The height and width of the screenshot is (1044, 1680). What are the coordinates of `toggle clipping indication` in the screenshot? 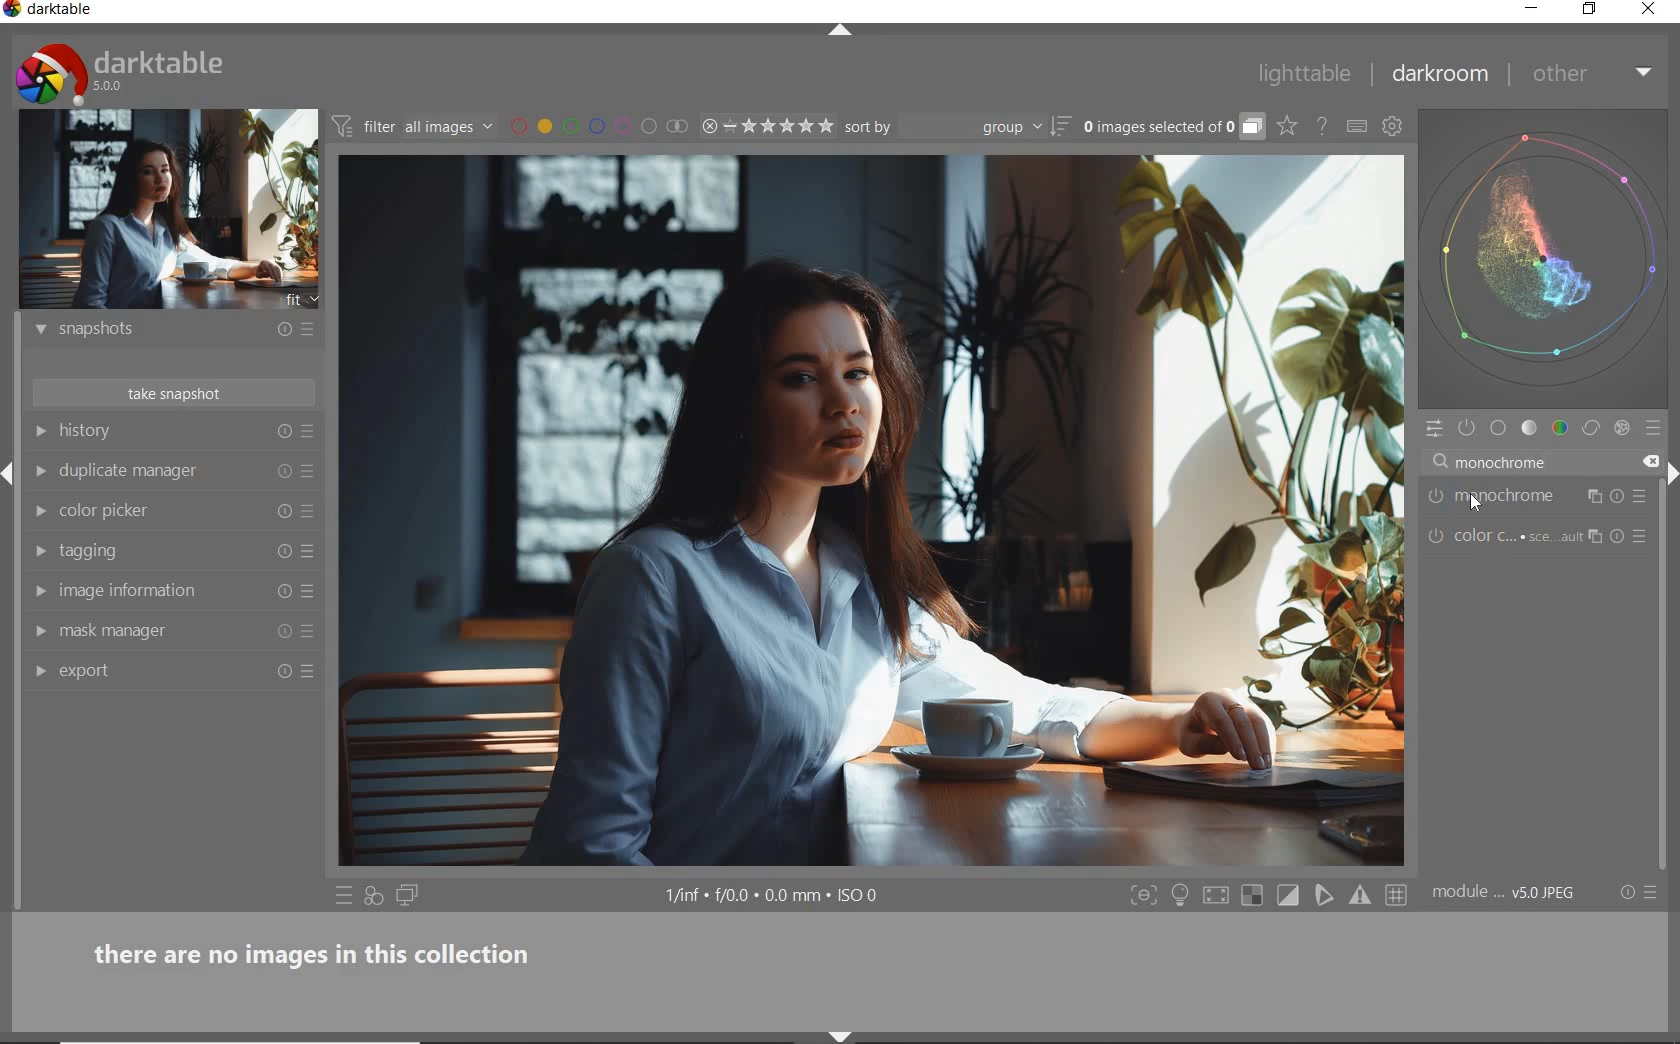 It's located at (1290, 895).